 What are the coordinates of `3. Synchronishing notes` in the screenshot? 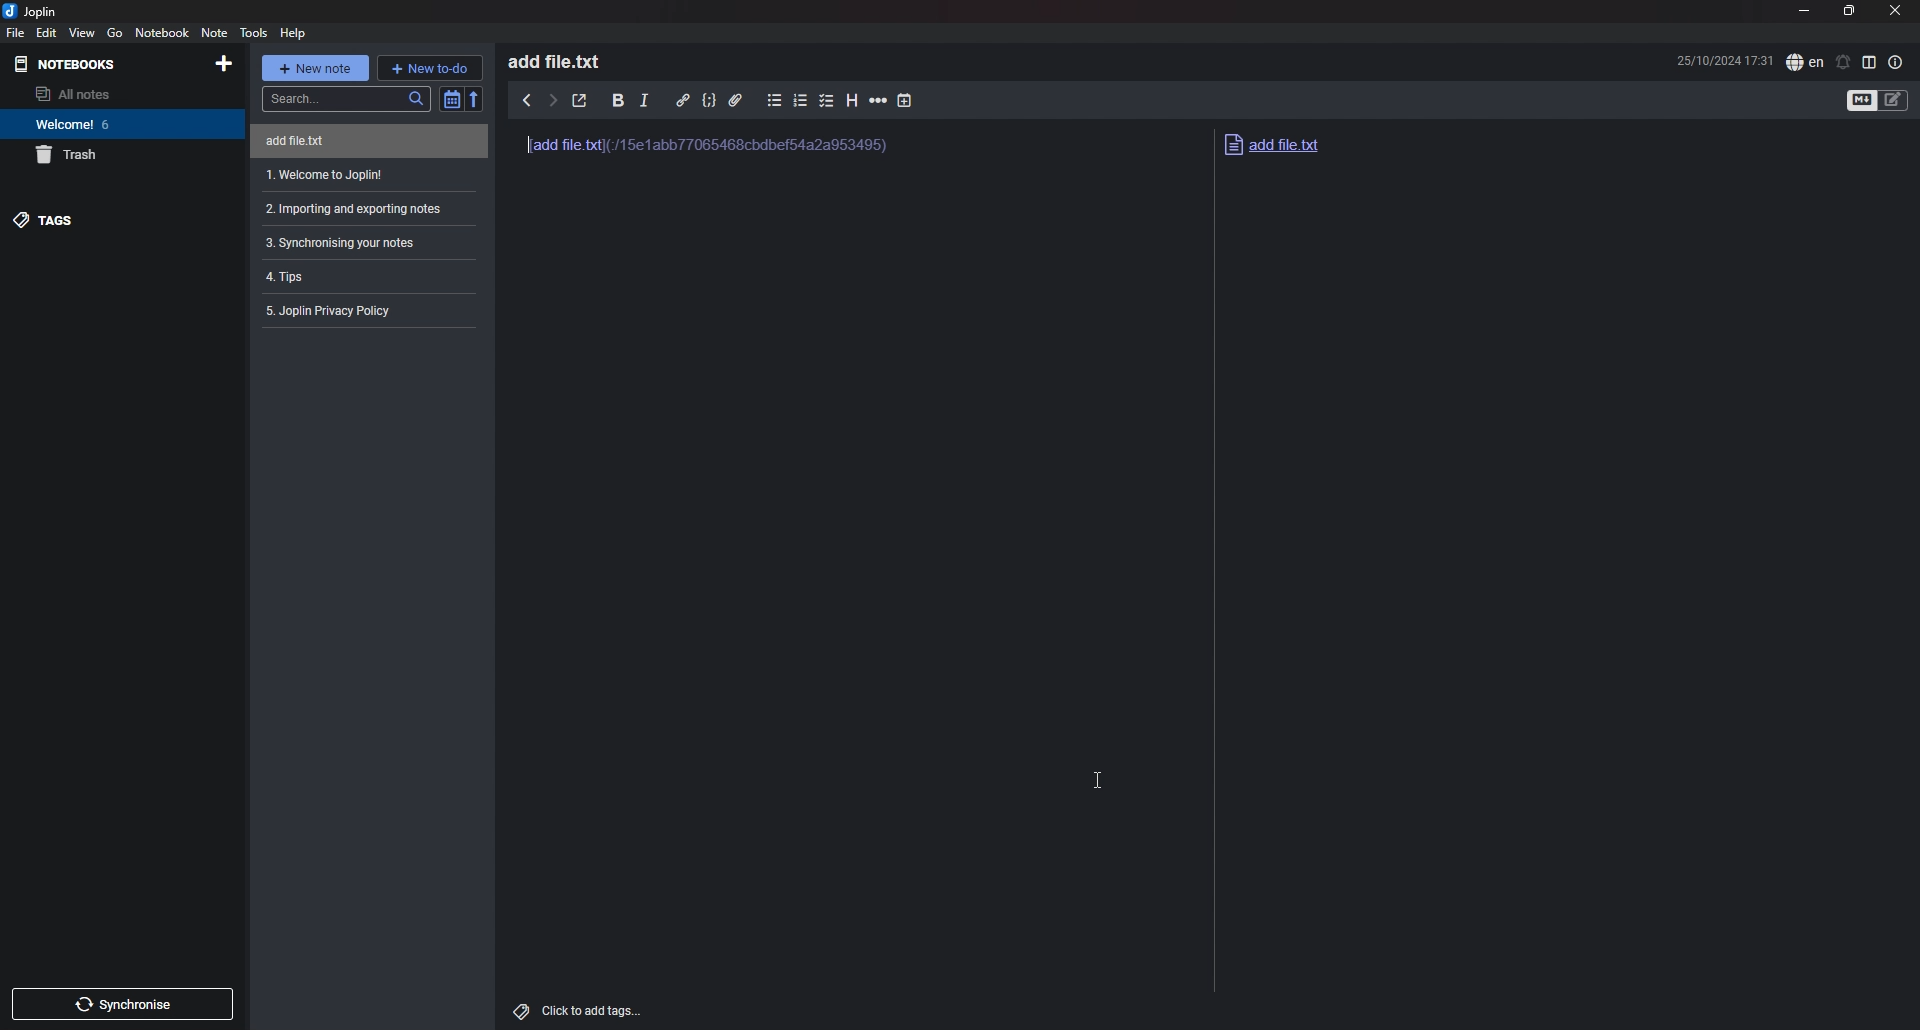 It's located at (361, 243).